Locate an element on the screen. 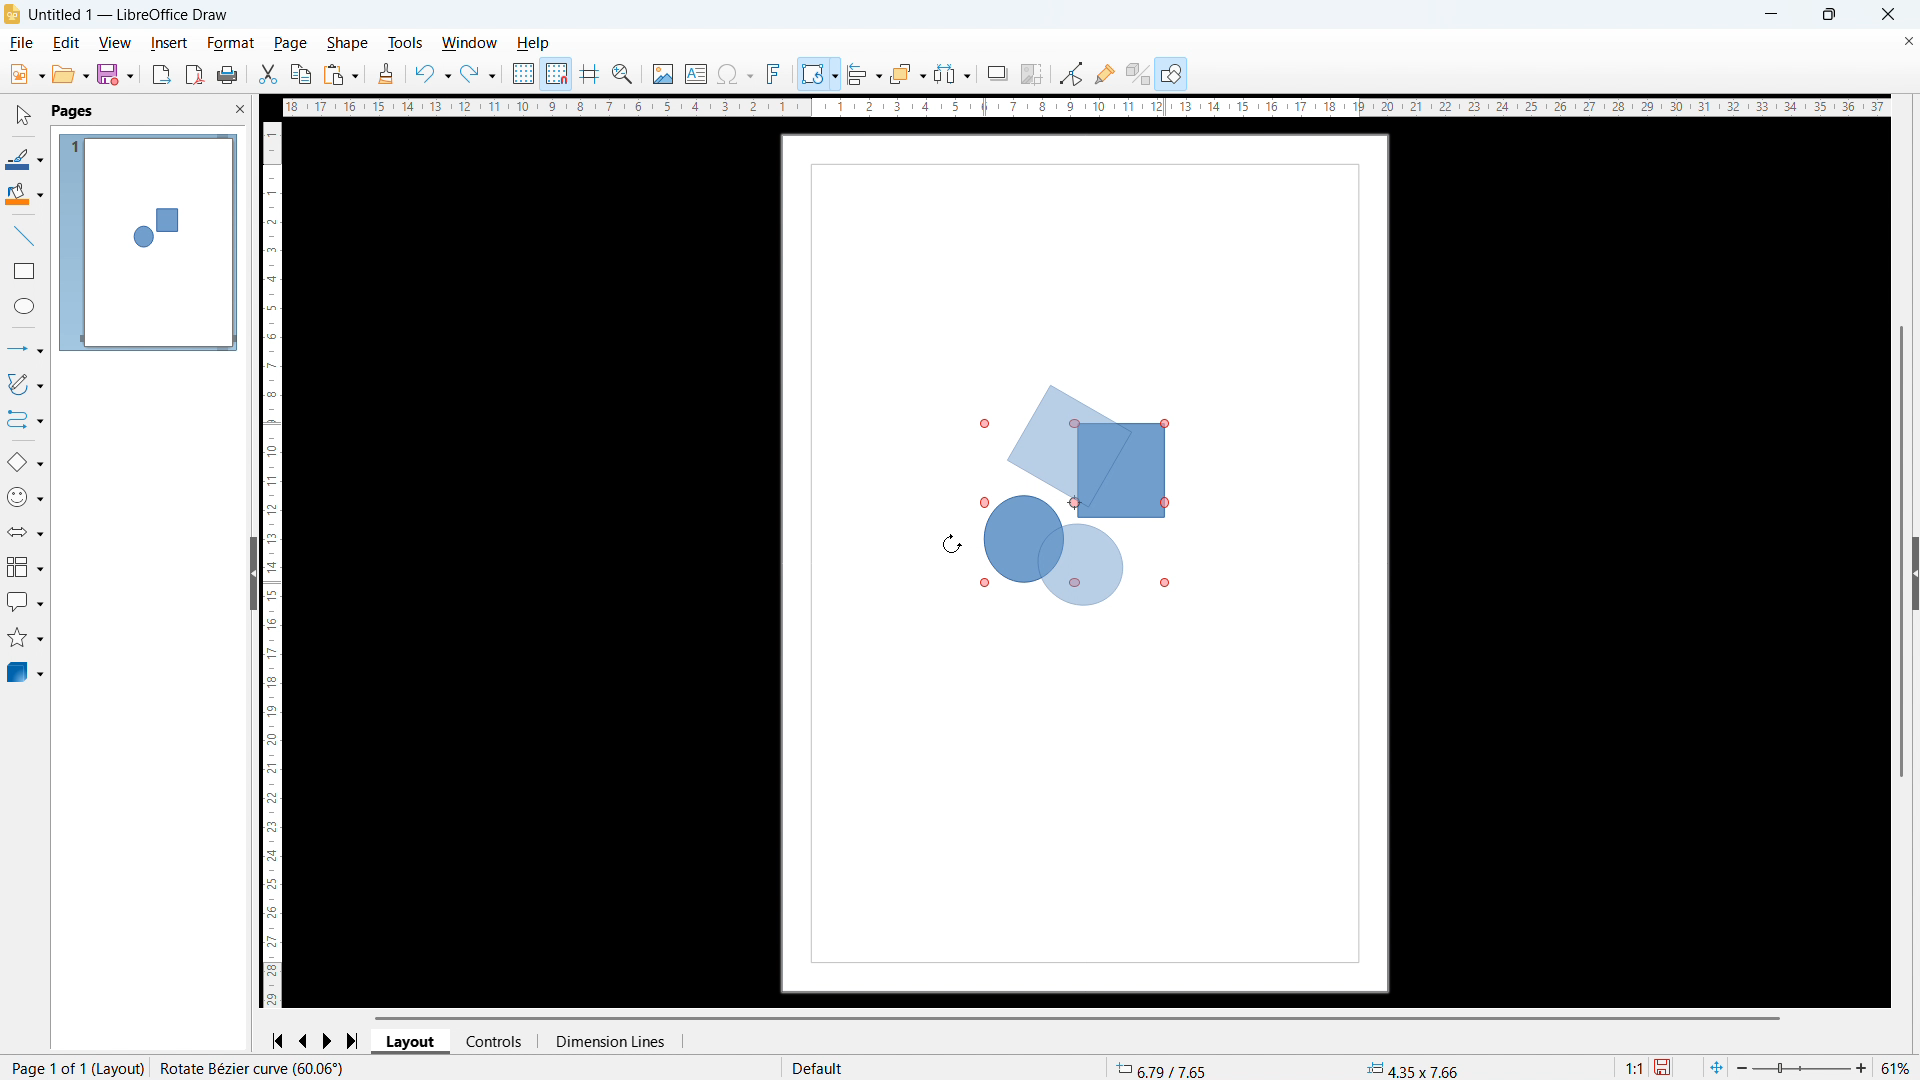 The image size is (1920, 1080). Connectors  is located at coordinates (26, 420).